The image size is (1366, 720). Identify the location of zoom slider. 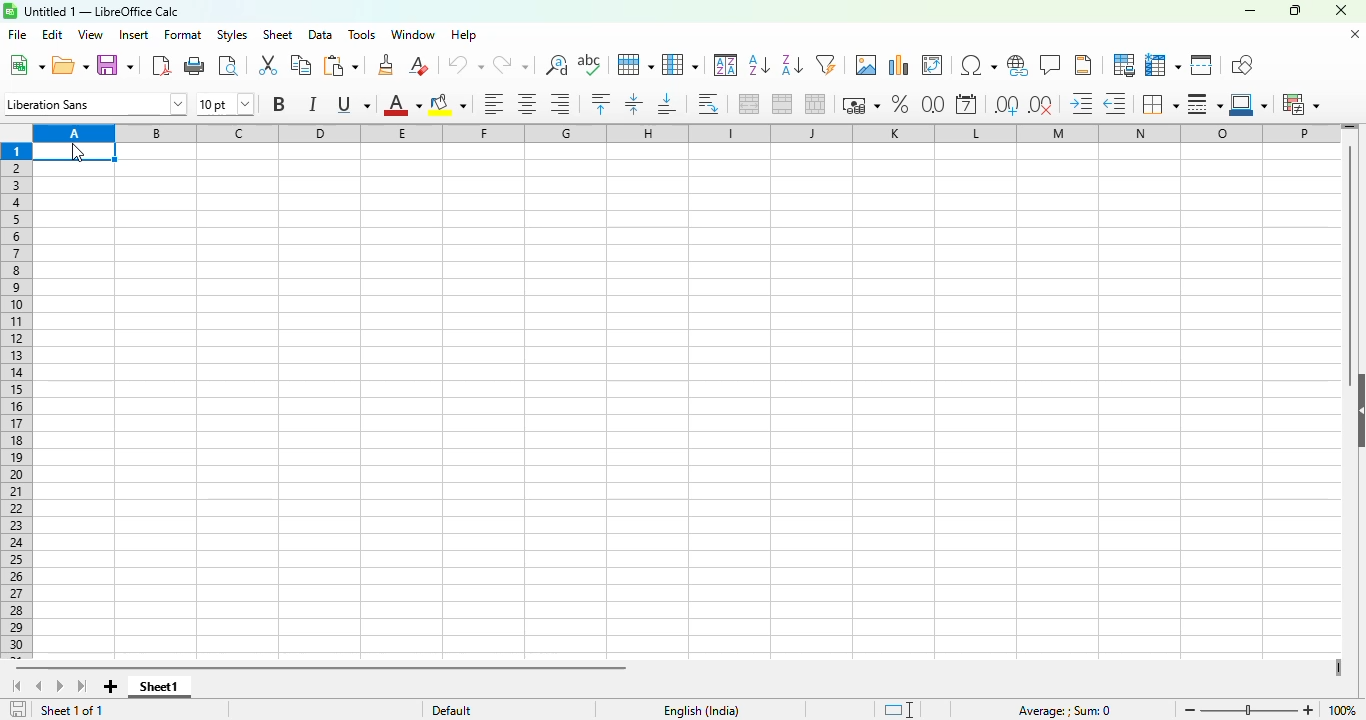
(1250, 709).